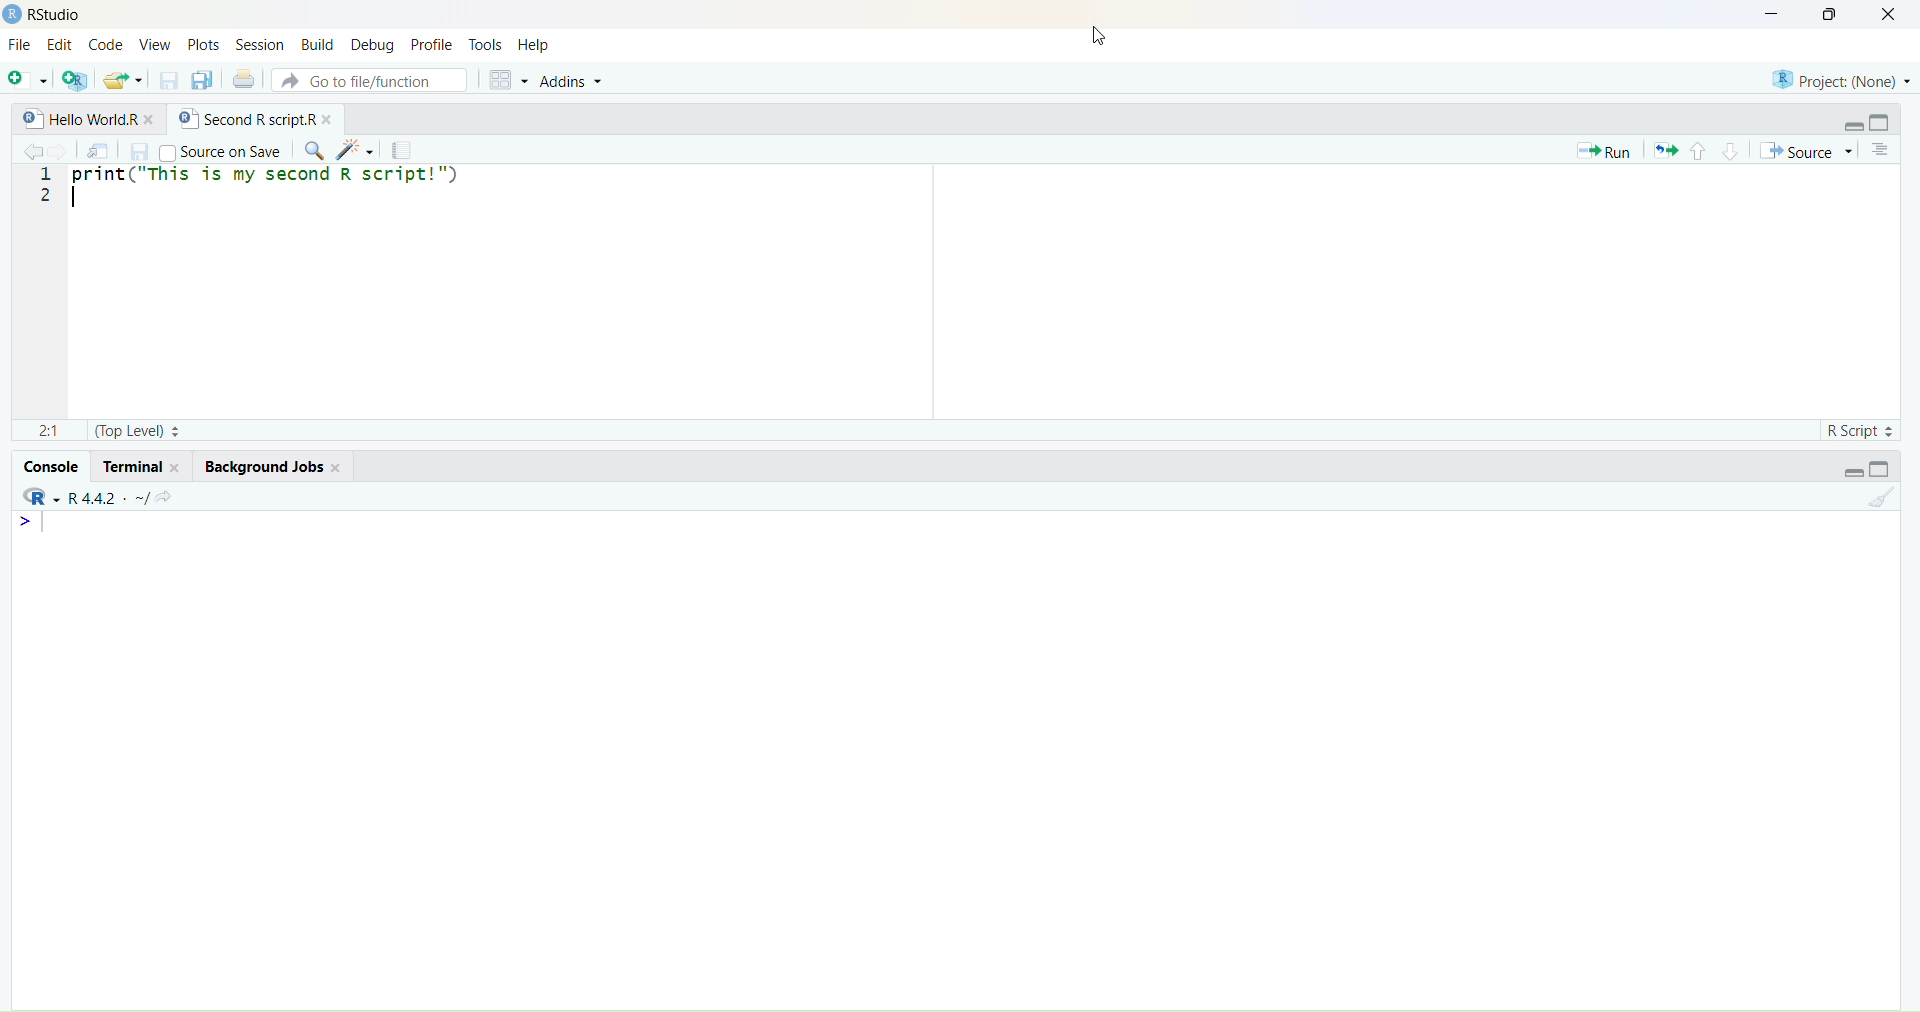 The width and height of the screenshot is (1920, 1012). What do you see at coordinates (170, 494) in the screenshot?
I see `View the current working directory` at bounding box center [170, 494].